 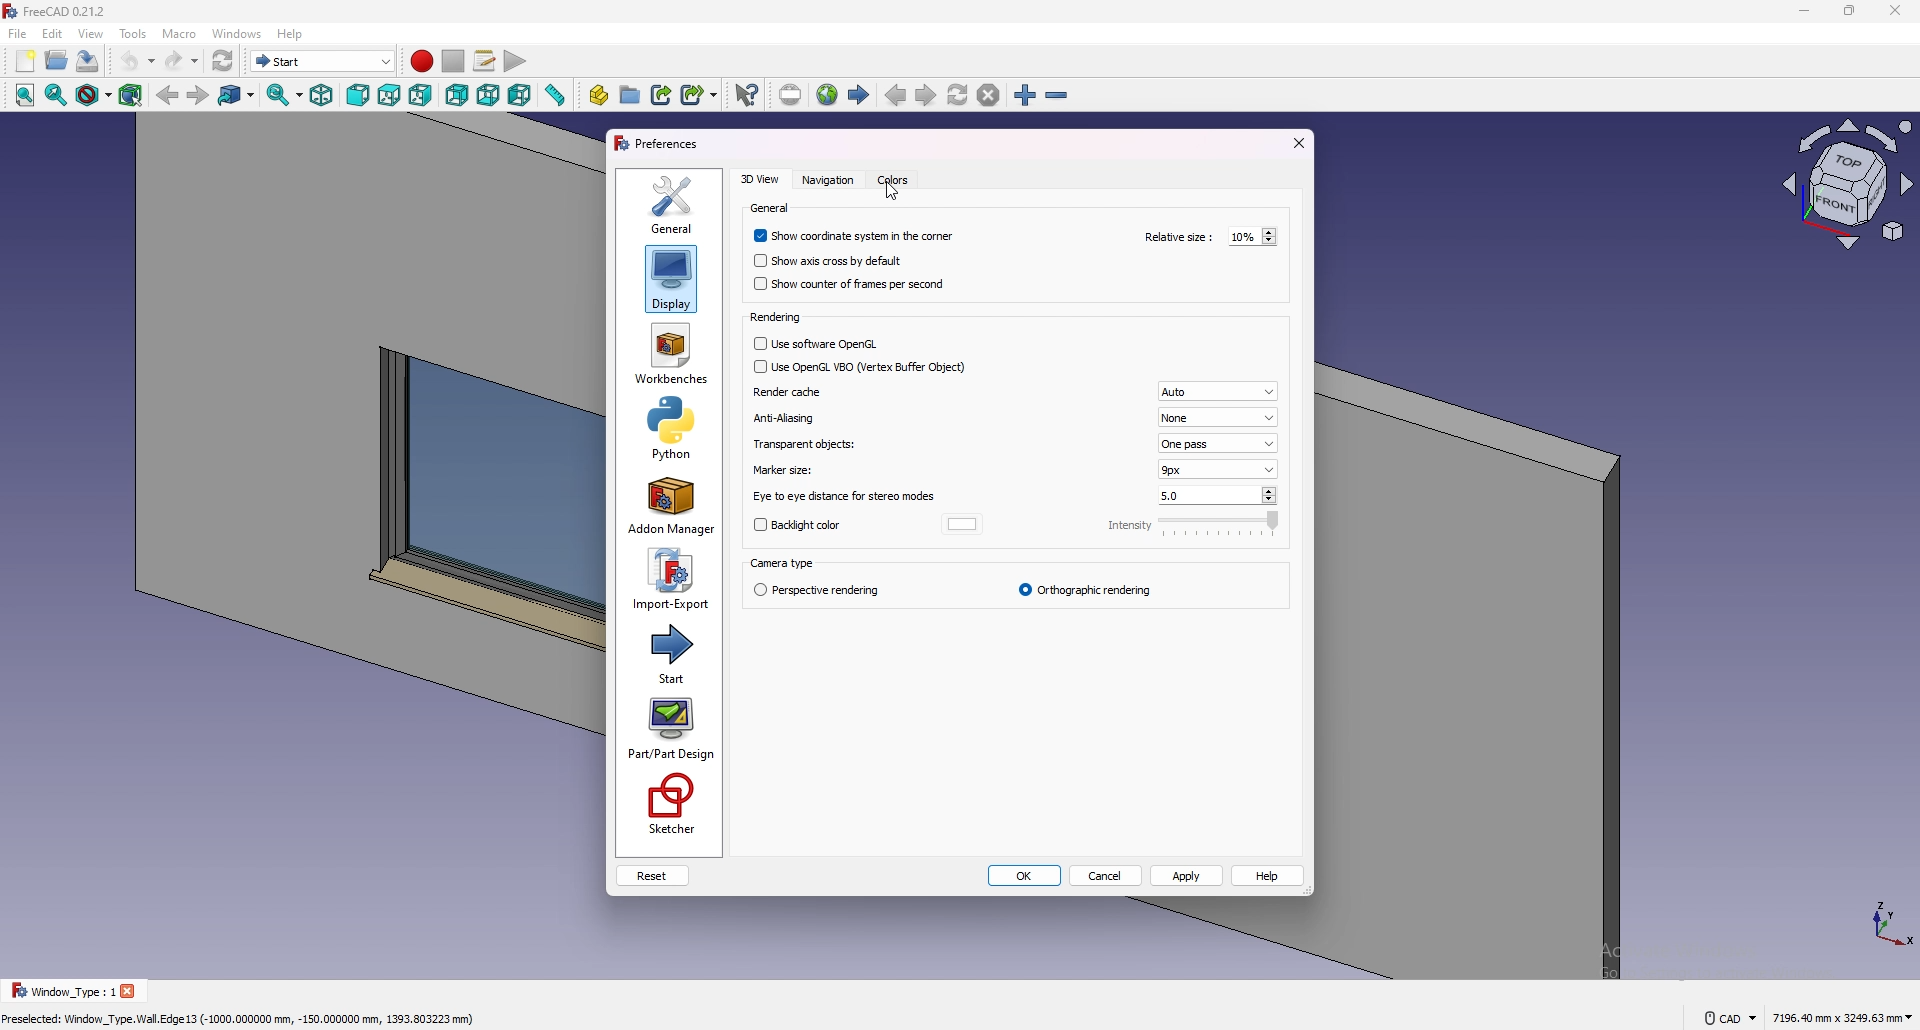 What do you see at coordinates (959, 95) in the screenshot?
I see `refresh web page` at bounding box center [959, 95].